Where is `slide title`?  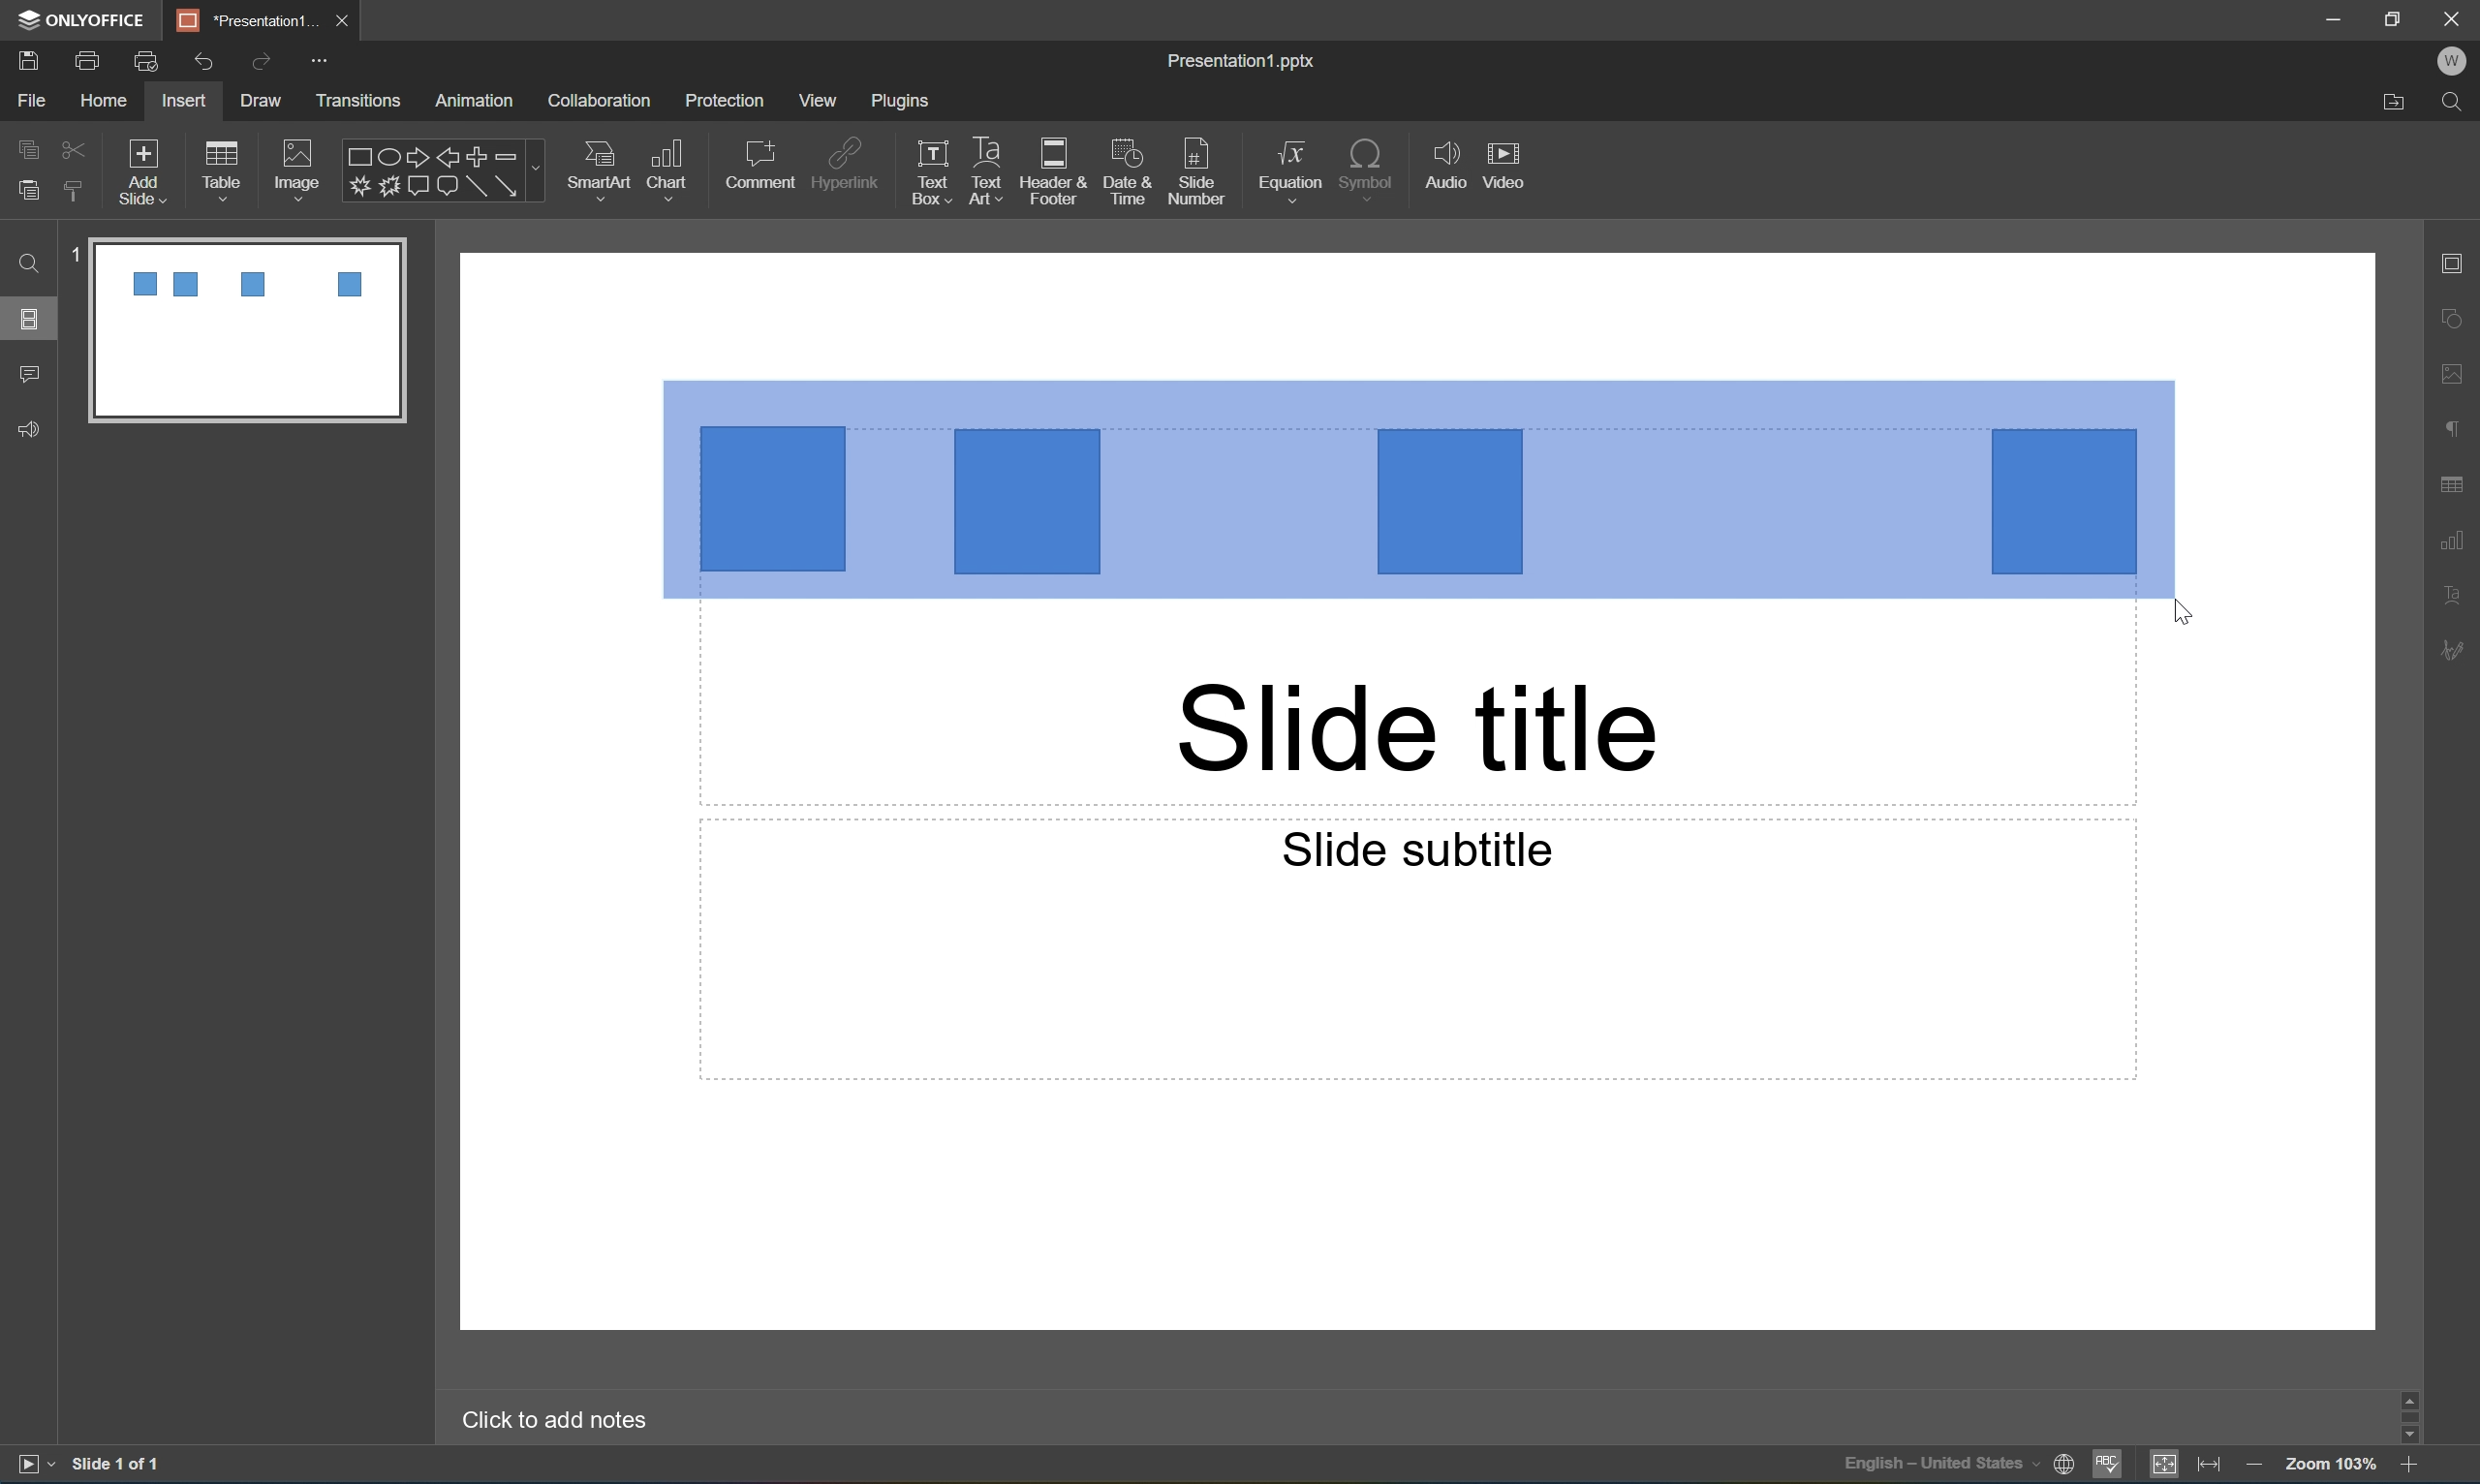 slide title is located at coordinates (1418, 729).